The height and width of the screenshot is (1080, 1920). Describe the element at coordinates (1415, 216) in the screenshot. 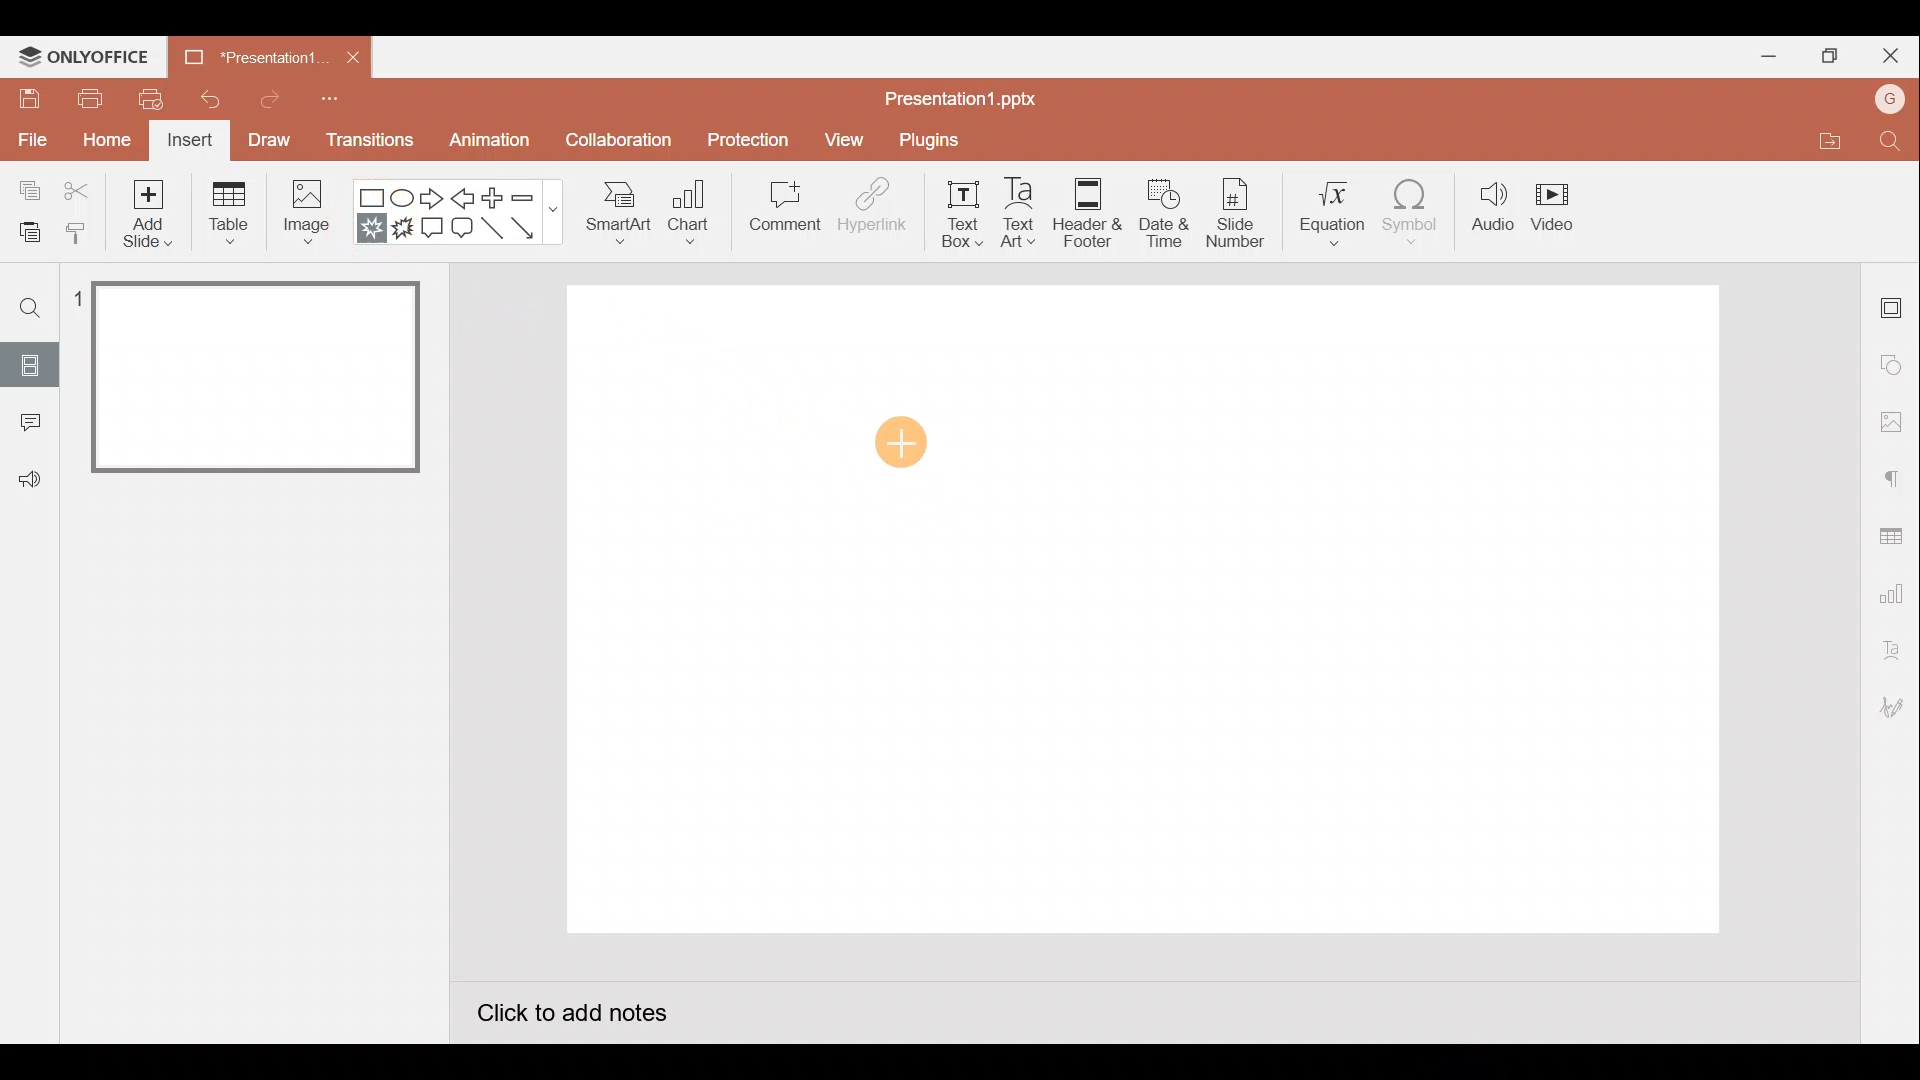

I see `Symbol` at that location.